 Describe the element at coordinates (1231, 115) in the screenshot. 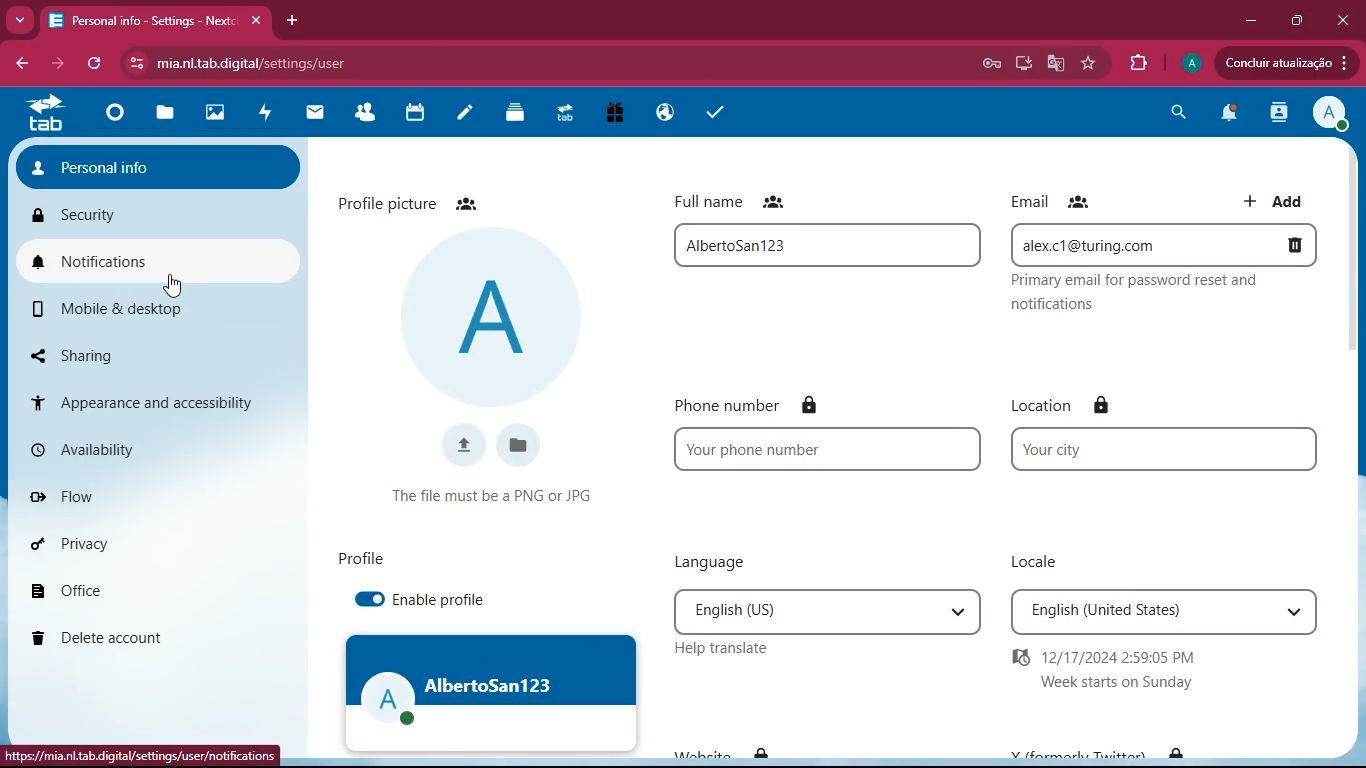

I see `notifications` at that location.